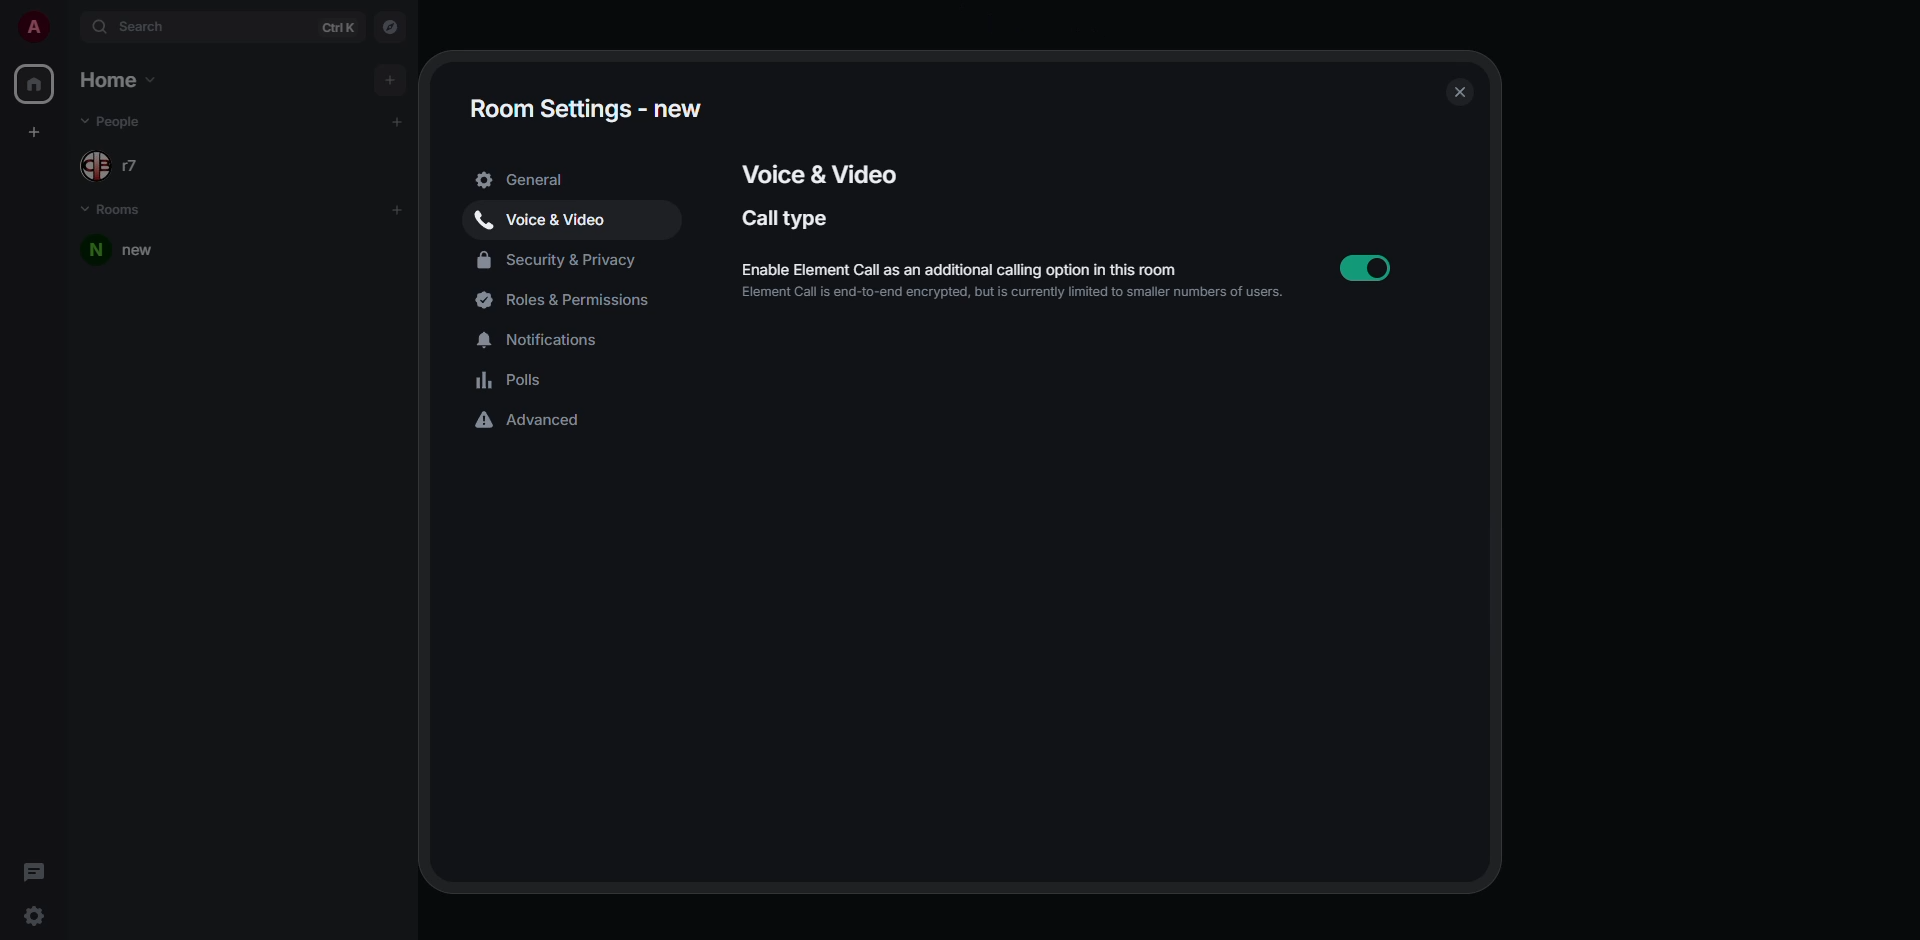  I want to click on room settings - new , so click(585, 108).